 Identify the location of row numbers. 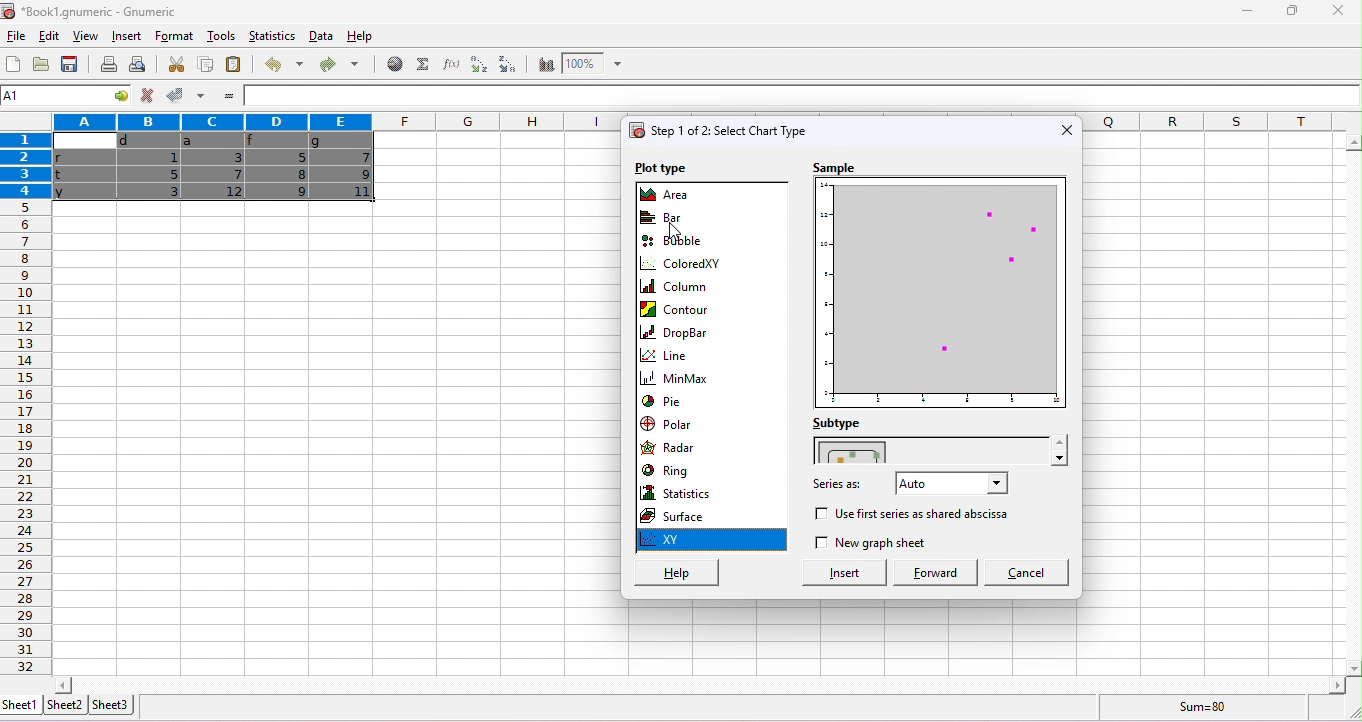
(29, 438).